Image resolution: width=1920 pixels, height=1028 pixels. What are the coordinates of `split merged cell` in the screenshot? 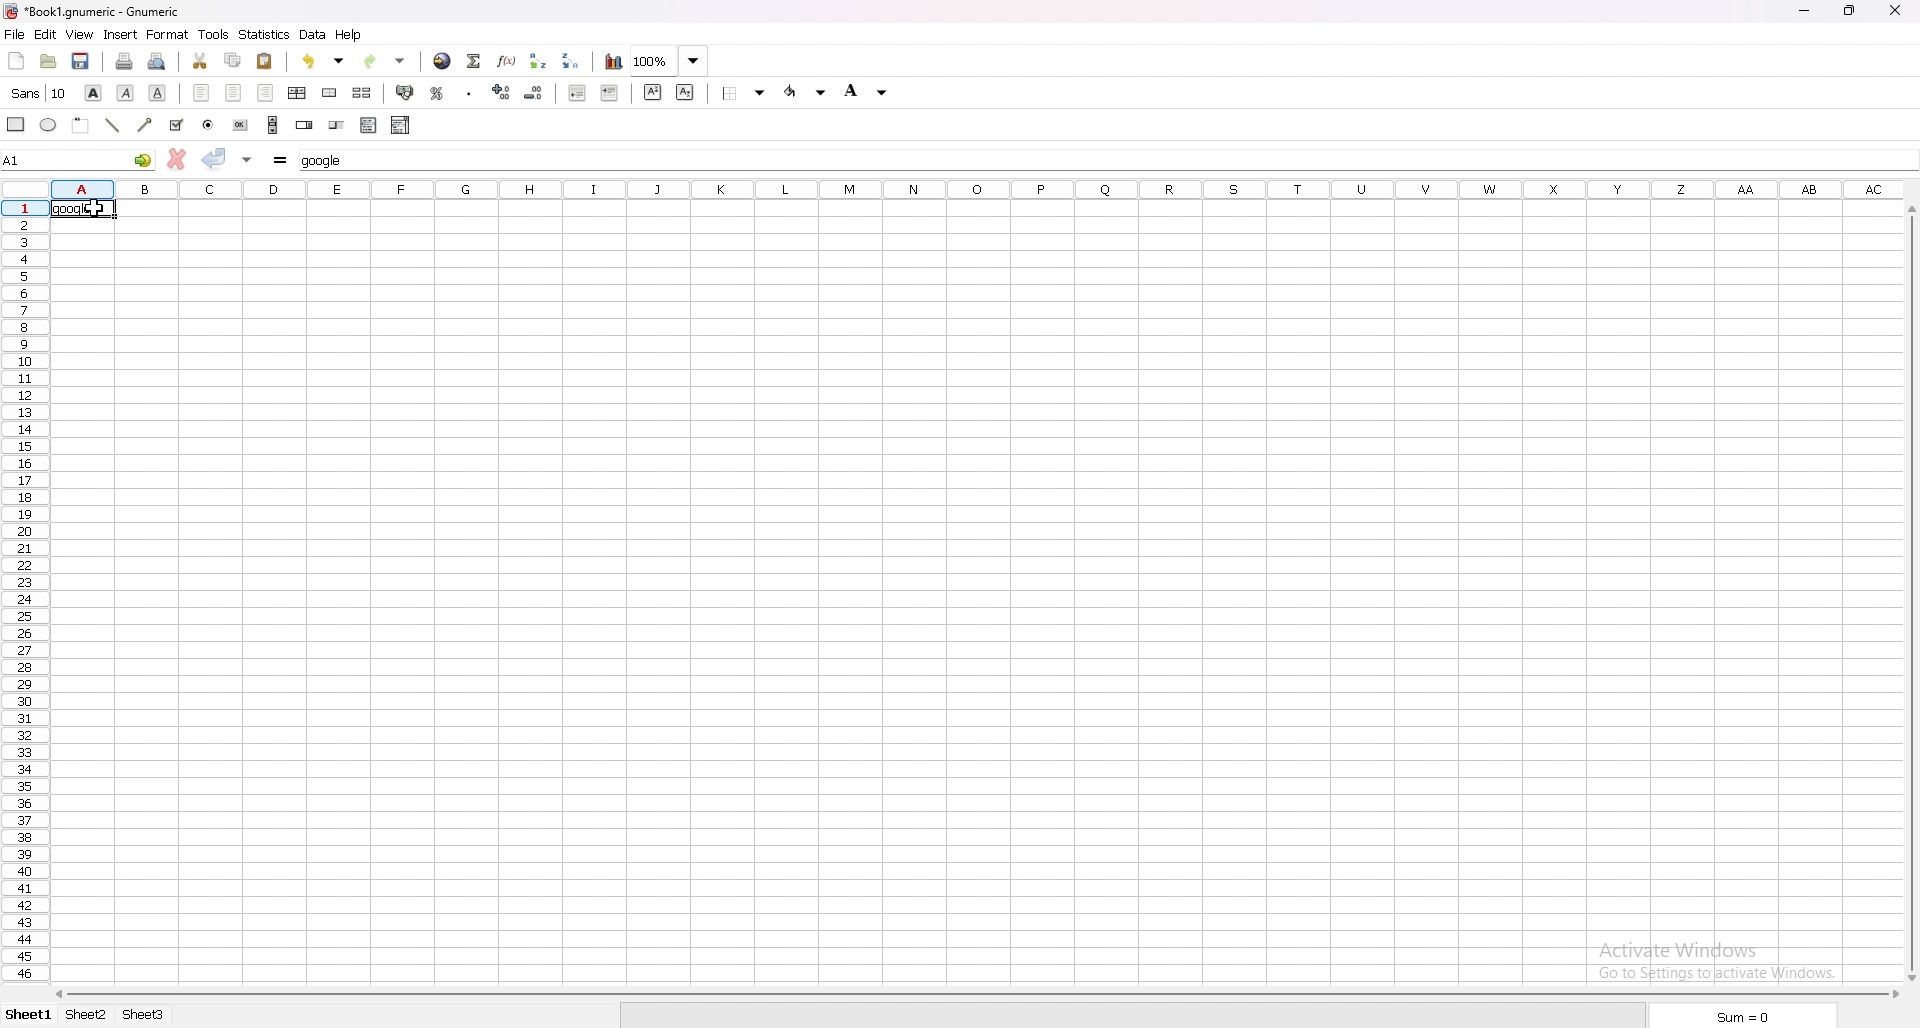 It's located at (363, 93).